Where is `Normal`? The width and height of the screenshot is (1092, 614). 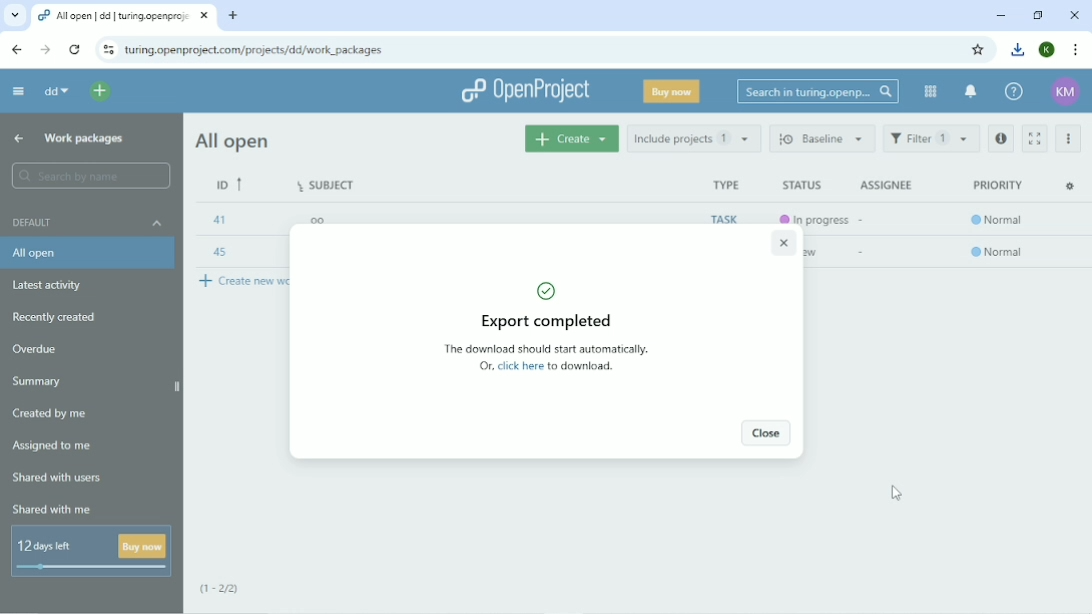
Normal is located at coordinates (999, 253).